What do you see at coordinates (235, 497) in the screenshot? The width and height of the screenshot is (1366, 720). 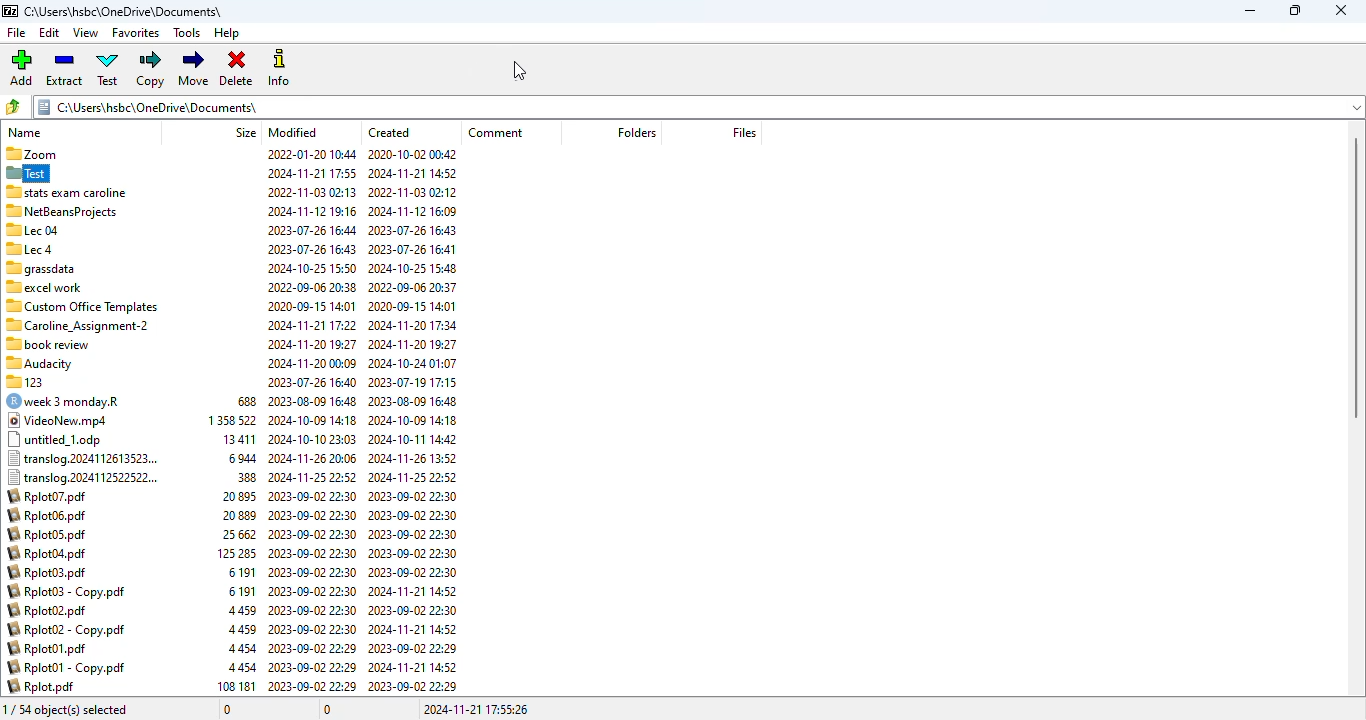 I see `20 895` at bounding box center [235, 497].